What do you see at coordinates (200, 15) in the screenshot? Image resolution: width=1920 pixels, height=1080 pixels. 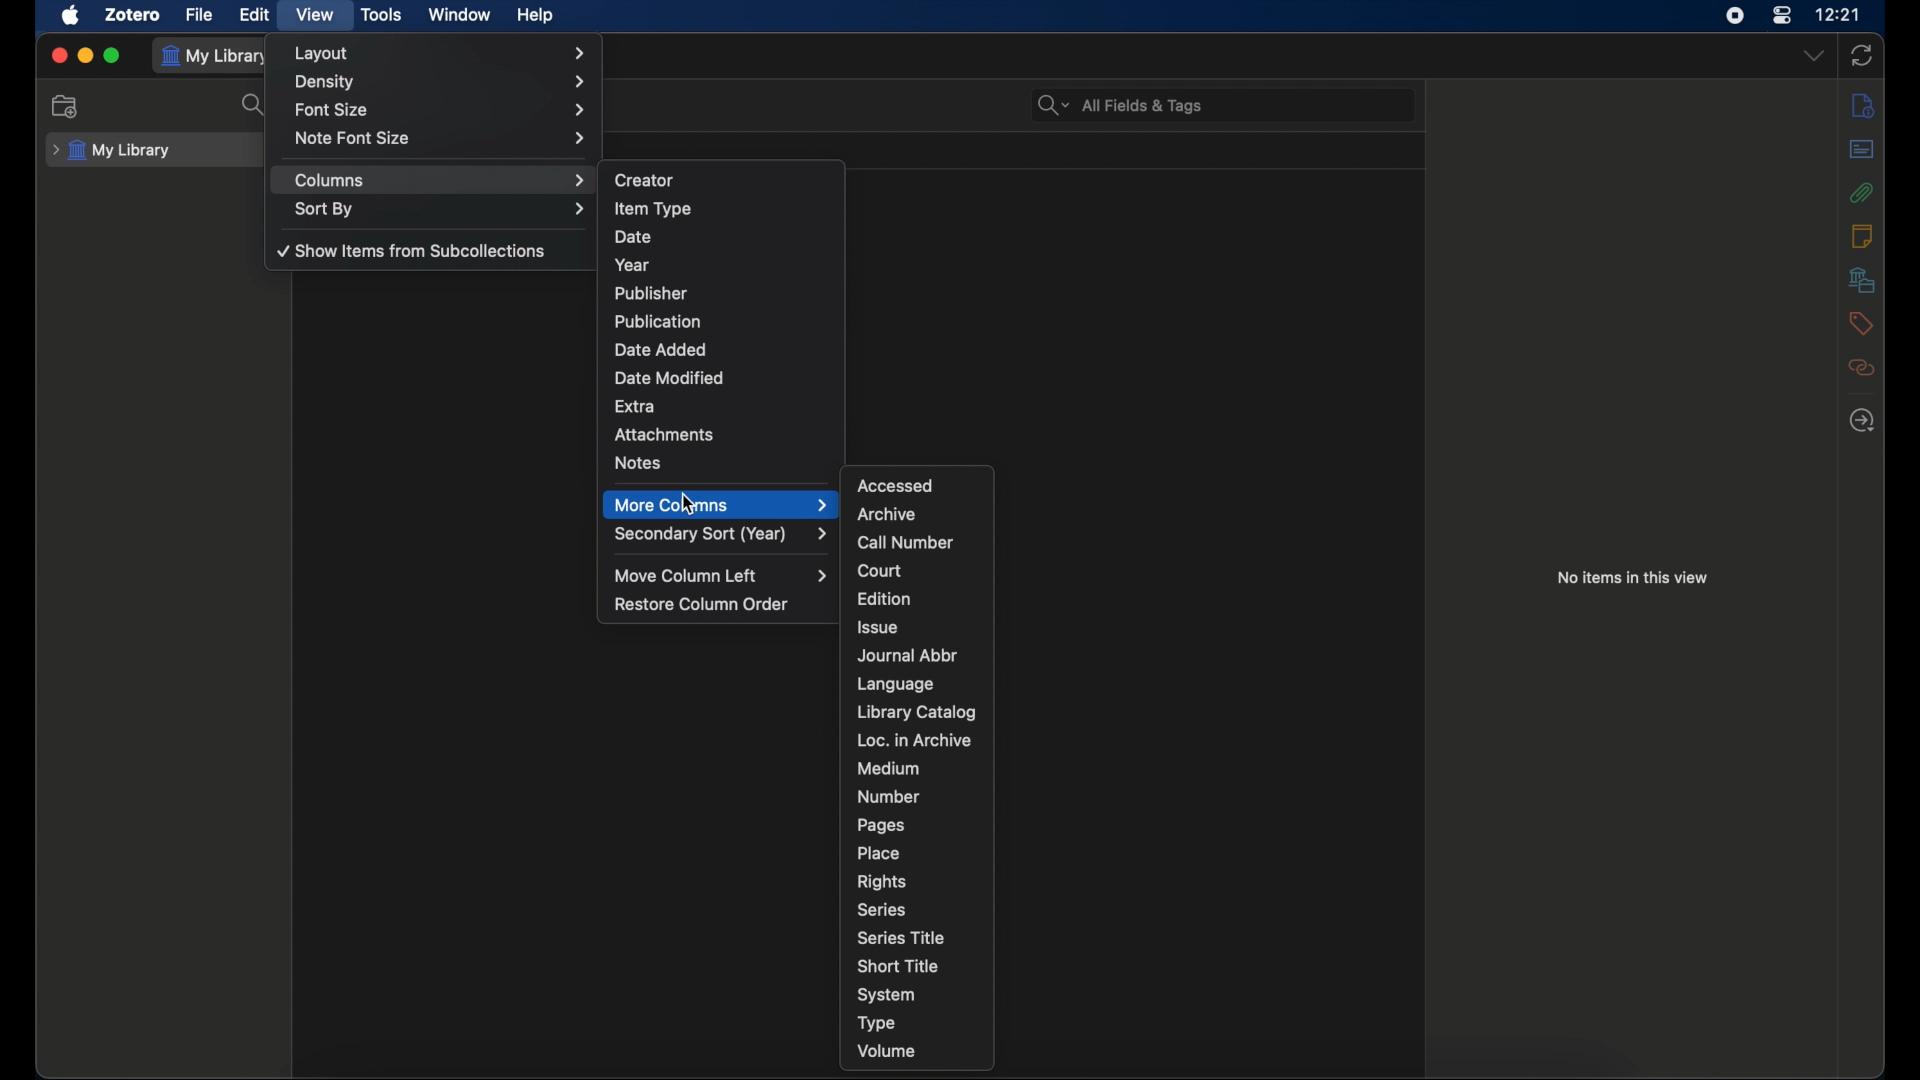 I see `file` at bounding box center [200, 15].